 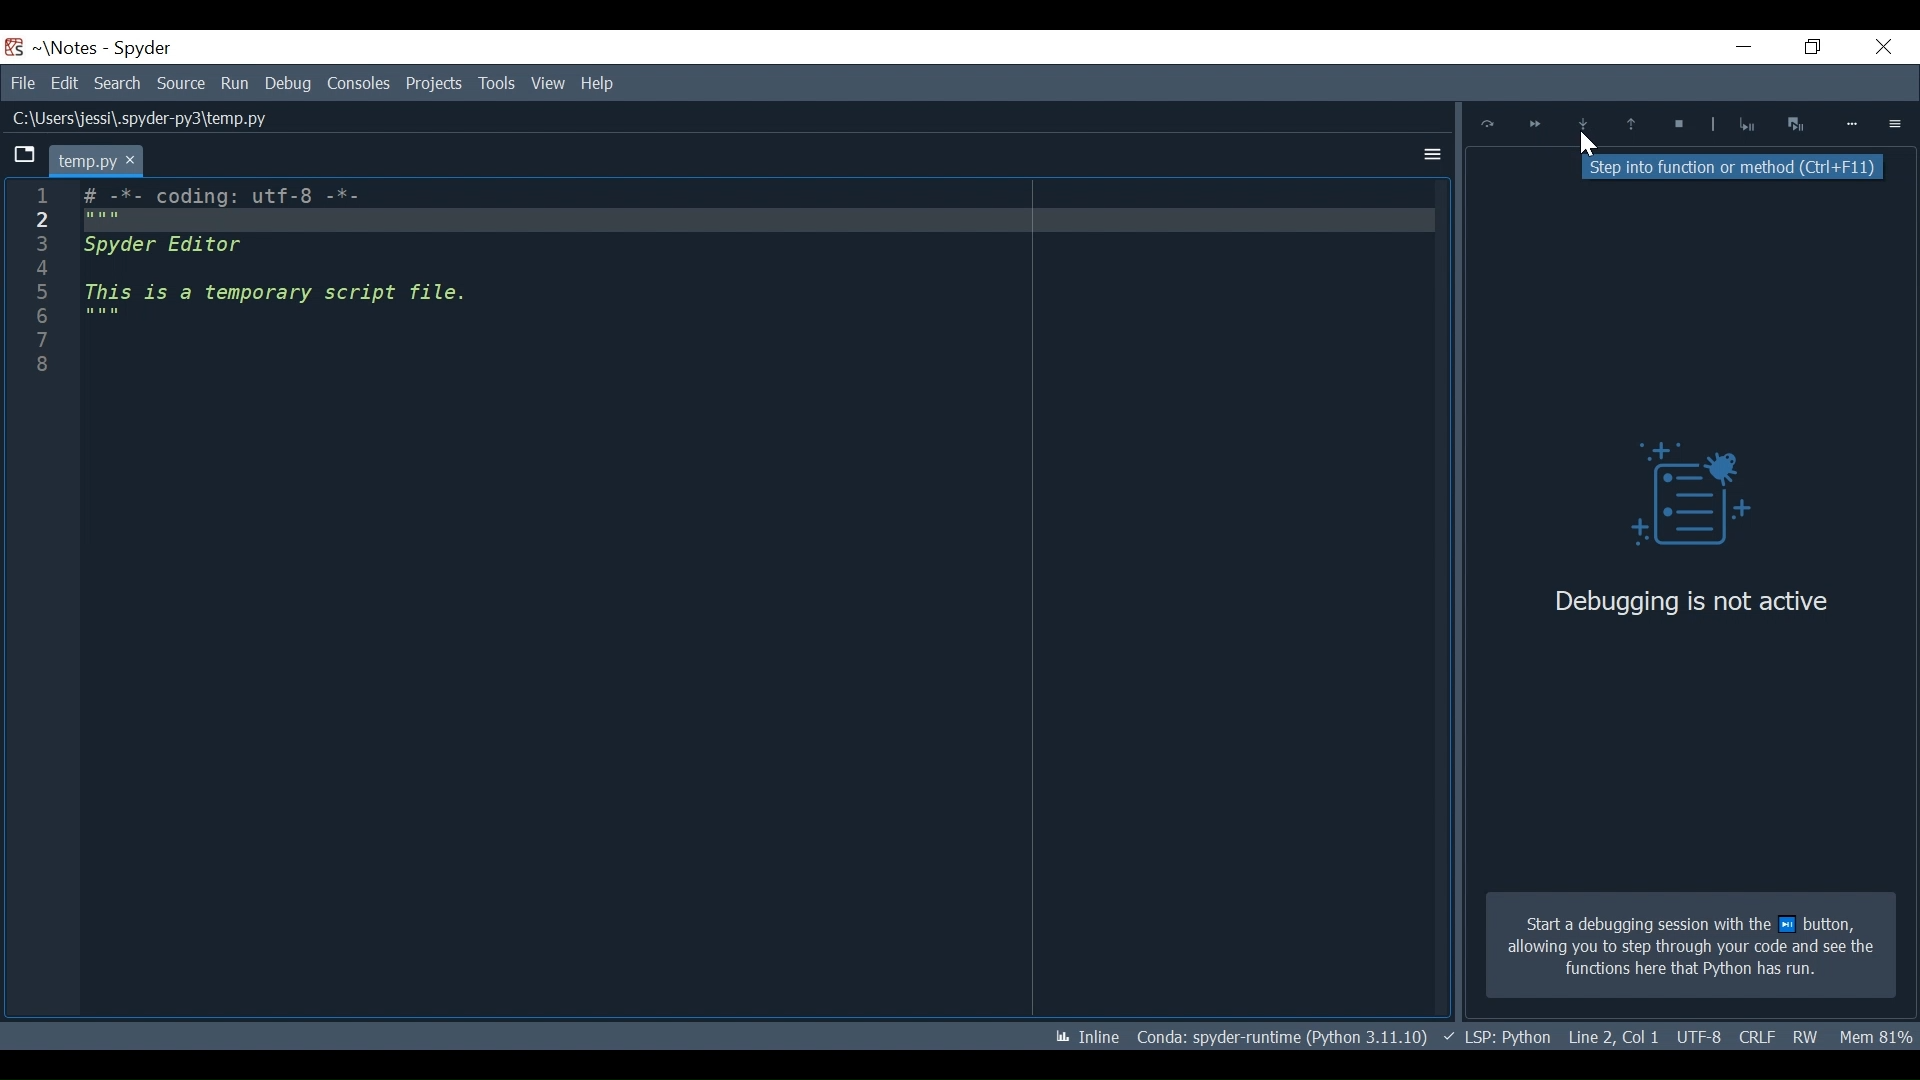 What do you see at coordinates (24, 157) in the screenshot?
I see `Browse tab` at bounding box center [24, 157].